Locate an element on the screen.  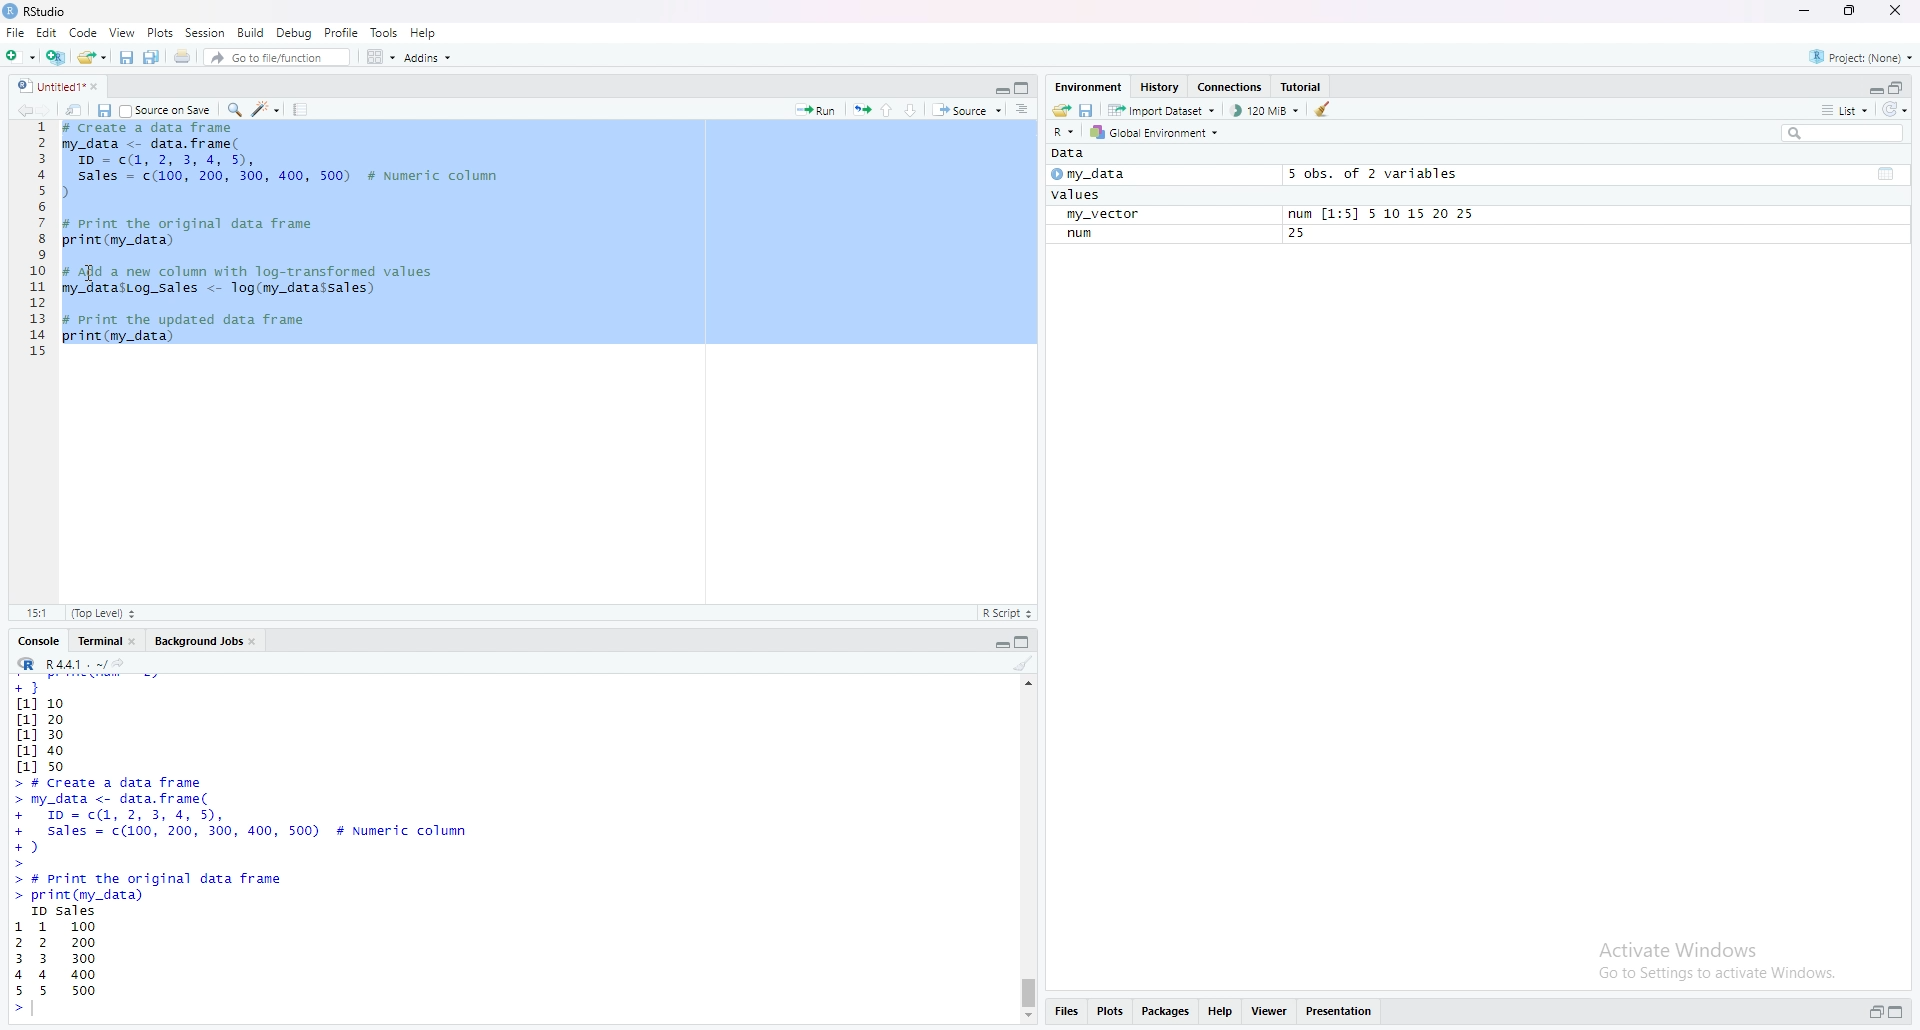
values is located at coordinates (1076, 196).